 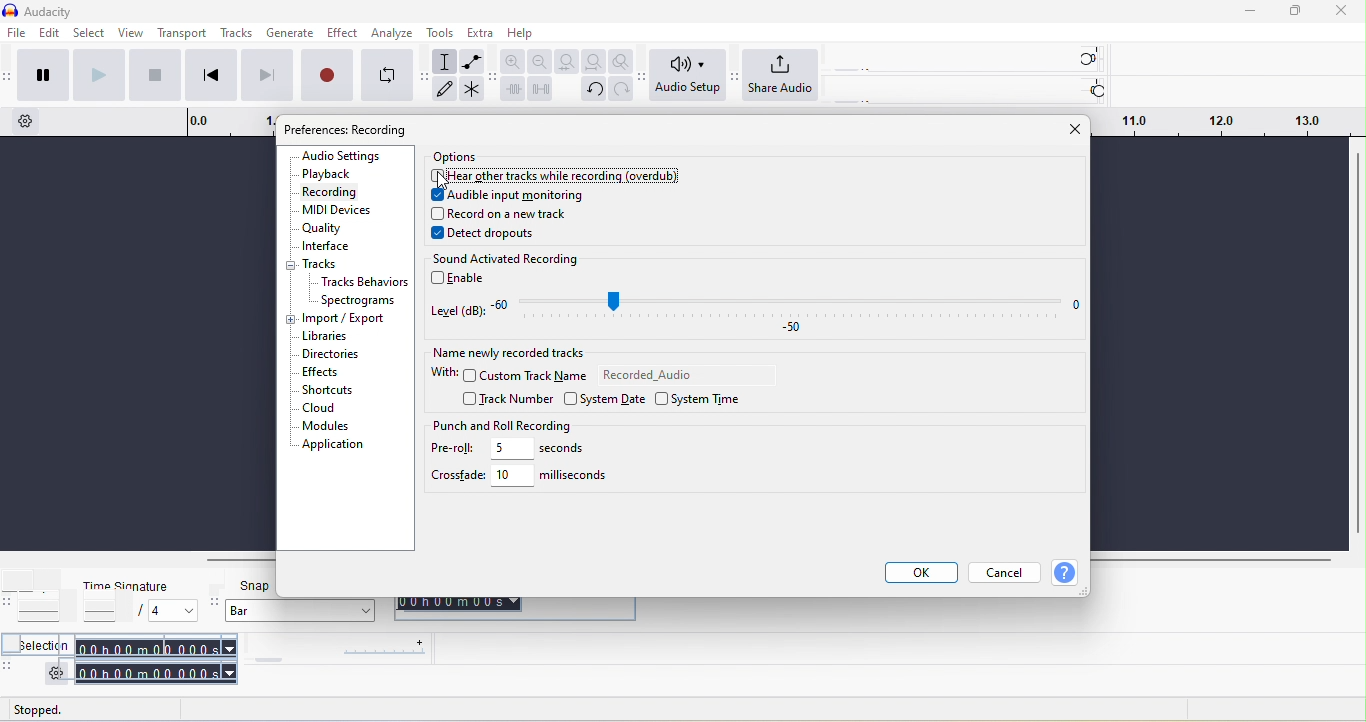 What do you see at coordinates (287, 34) in the screenshot?
I see `generate` at bounding box center [287, 34].